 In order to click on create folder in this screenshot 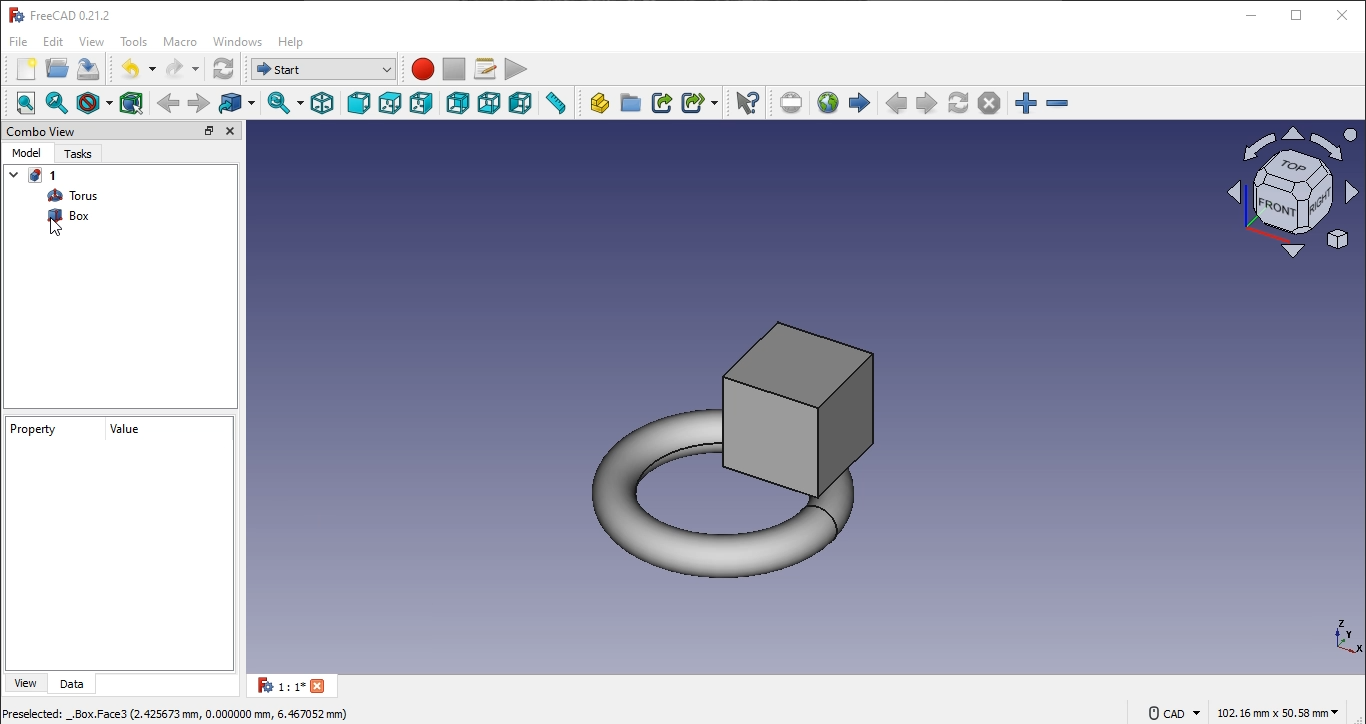, I will do `click(631, 104)`.